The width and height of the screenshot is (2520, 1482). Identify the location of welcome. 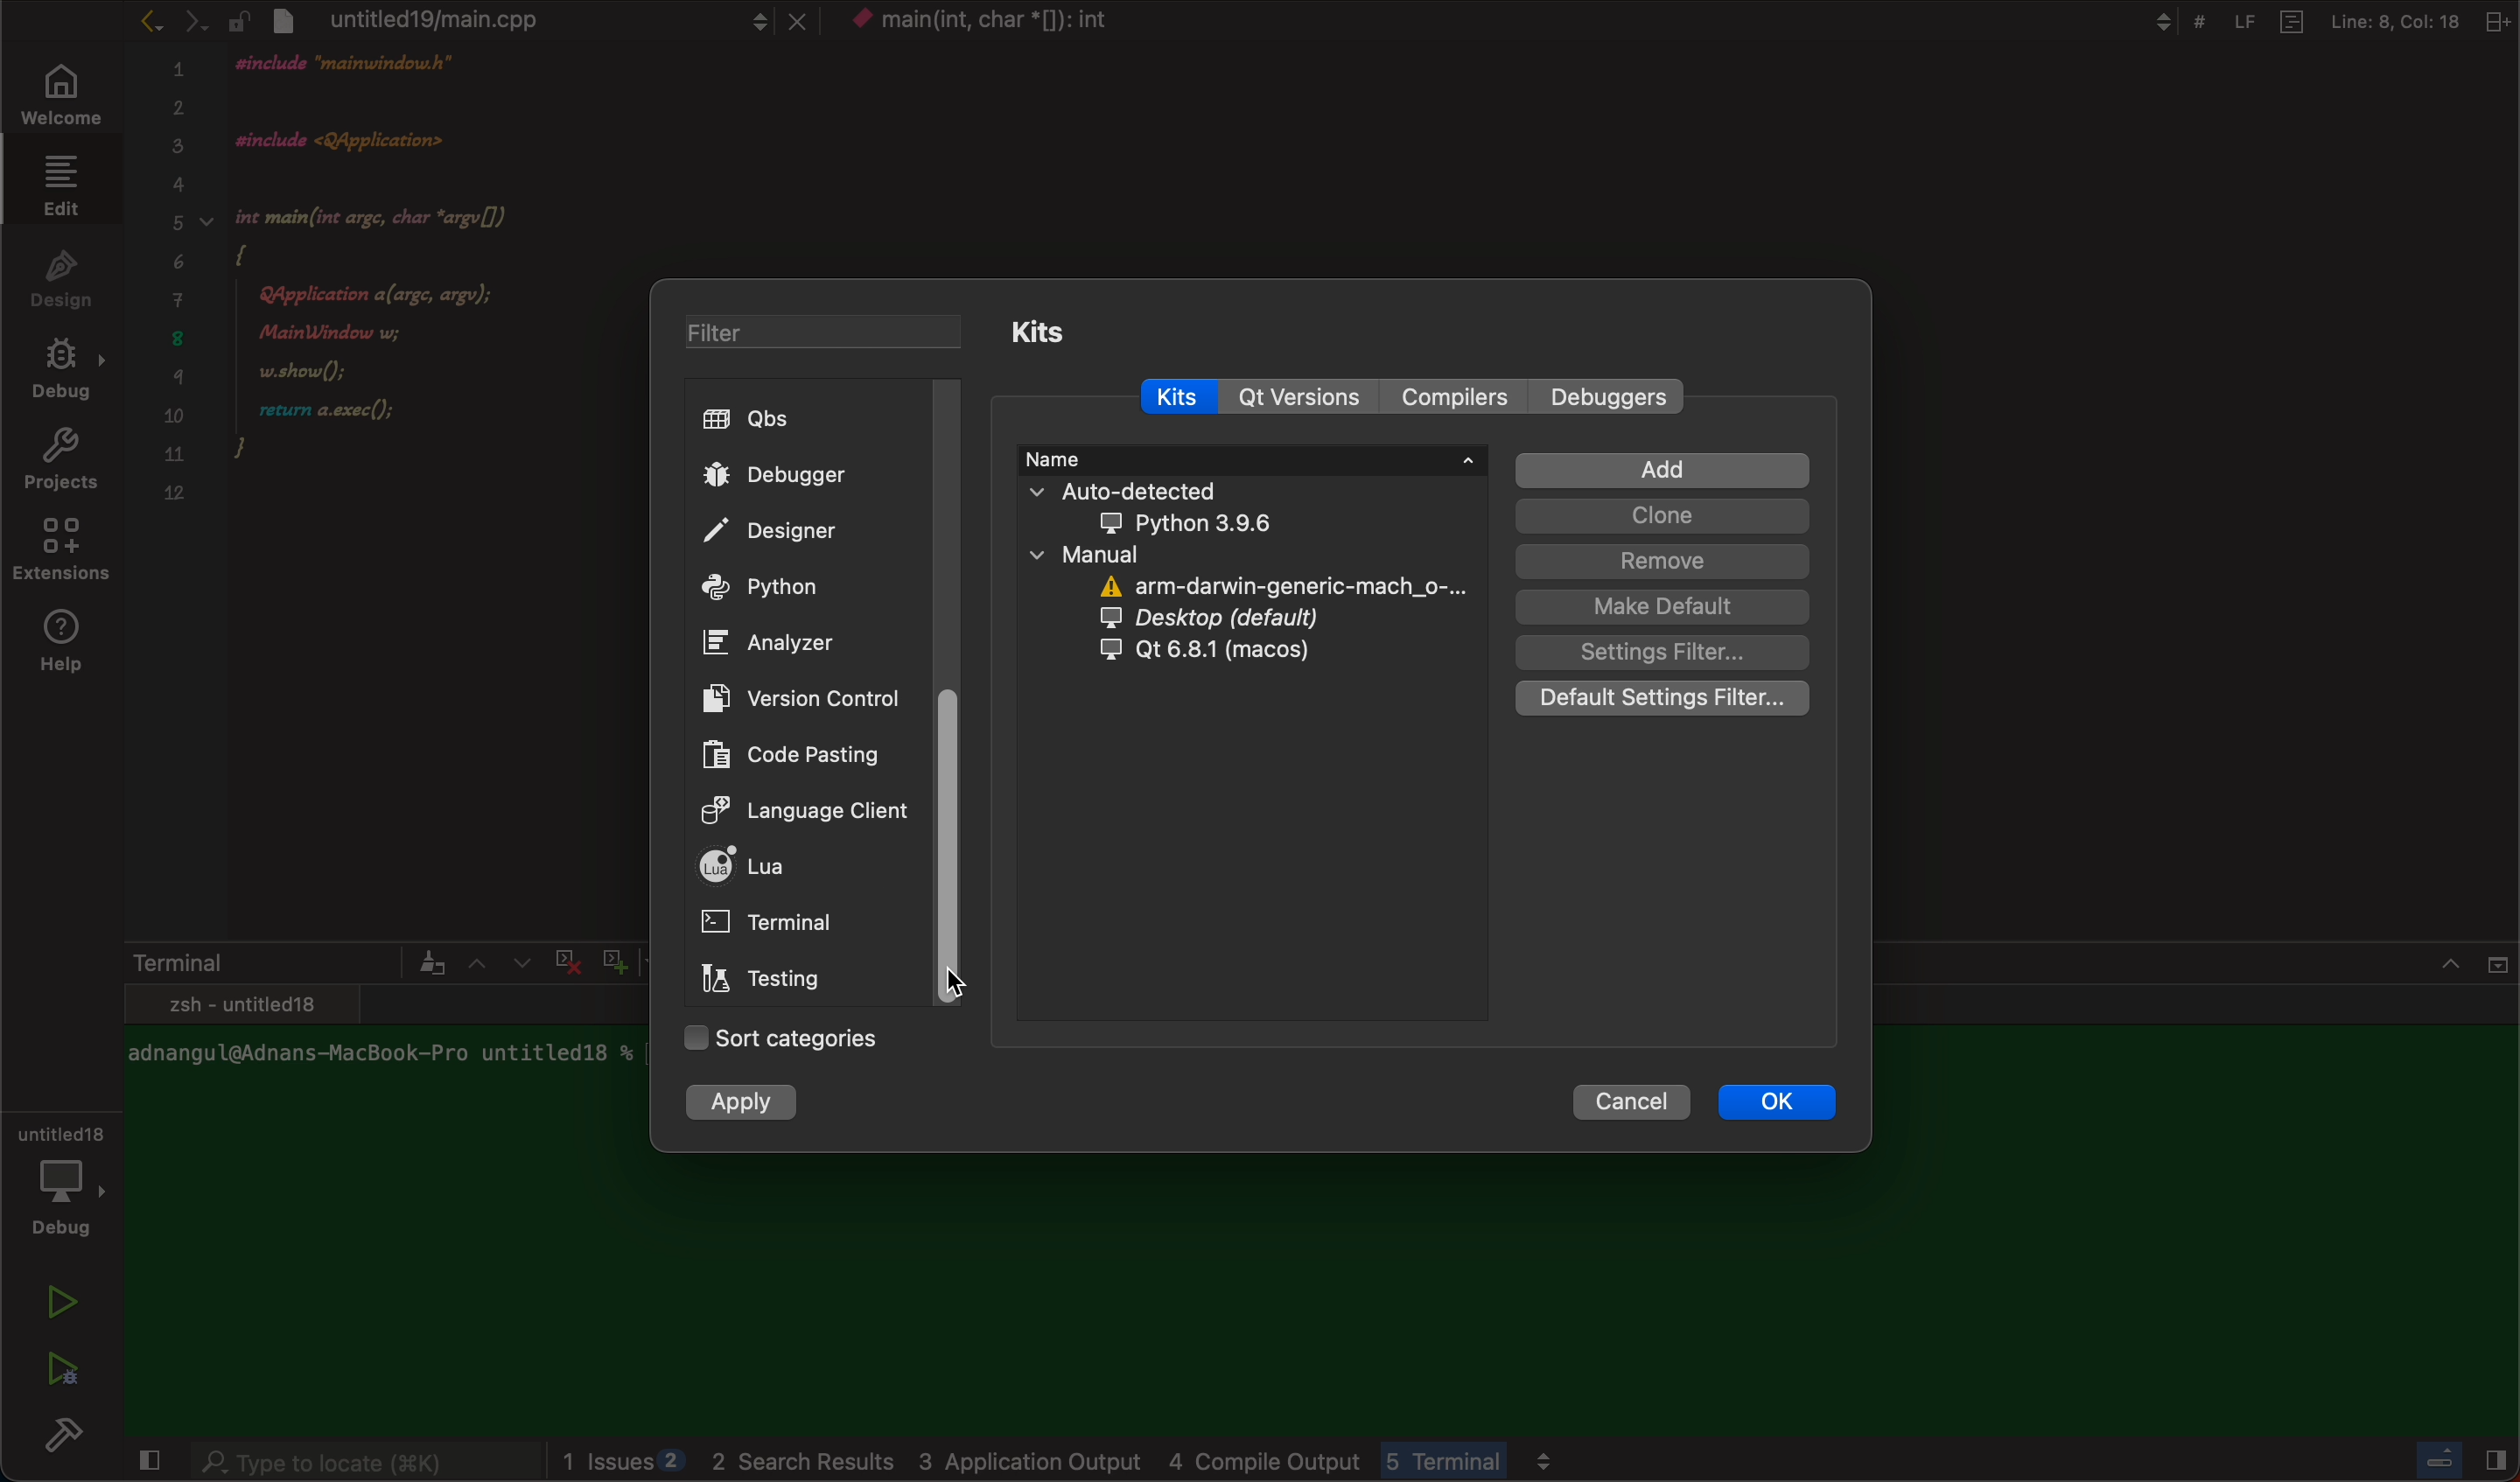
(57, 97).